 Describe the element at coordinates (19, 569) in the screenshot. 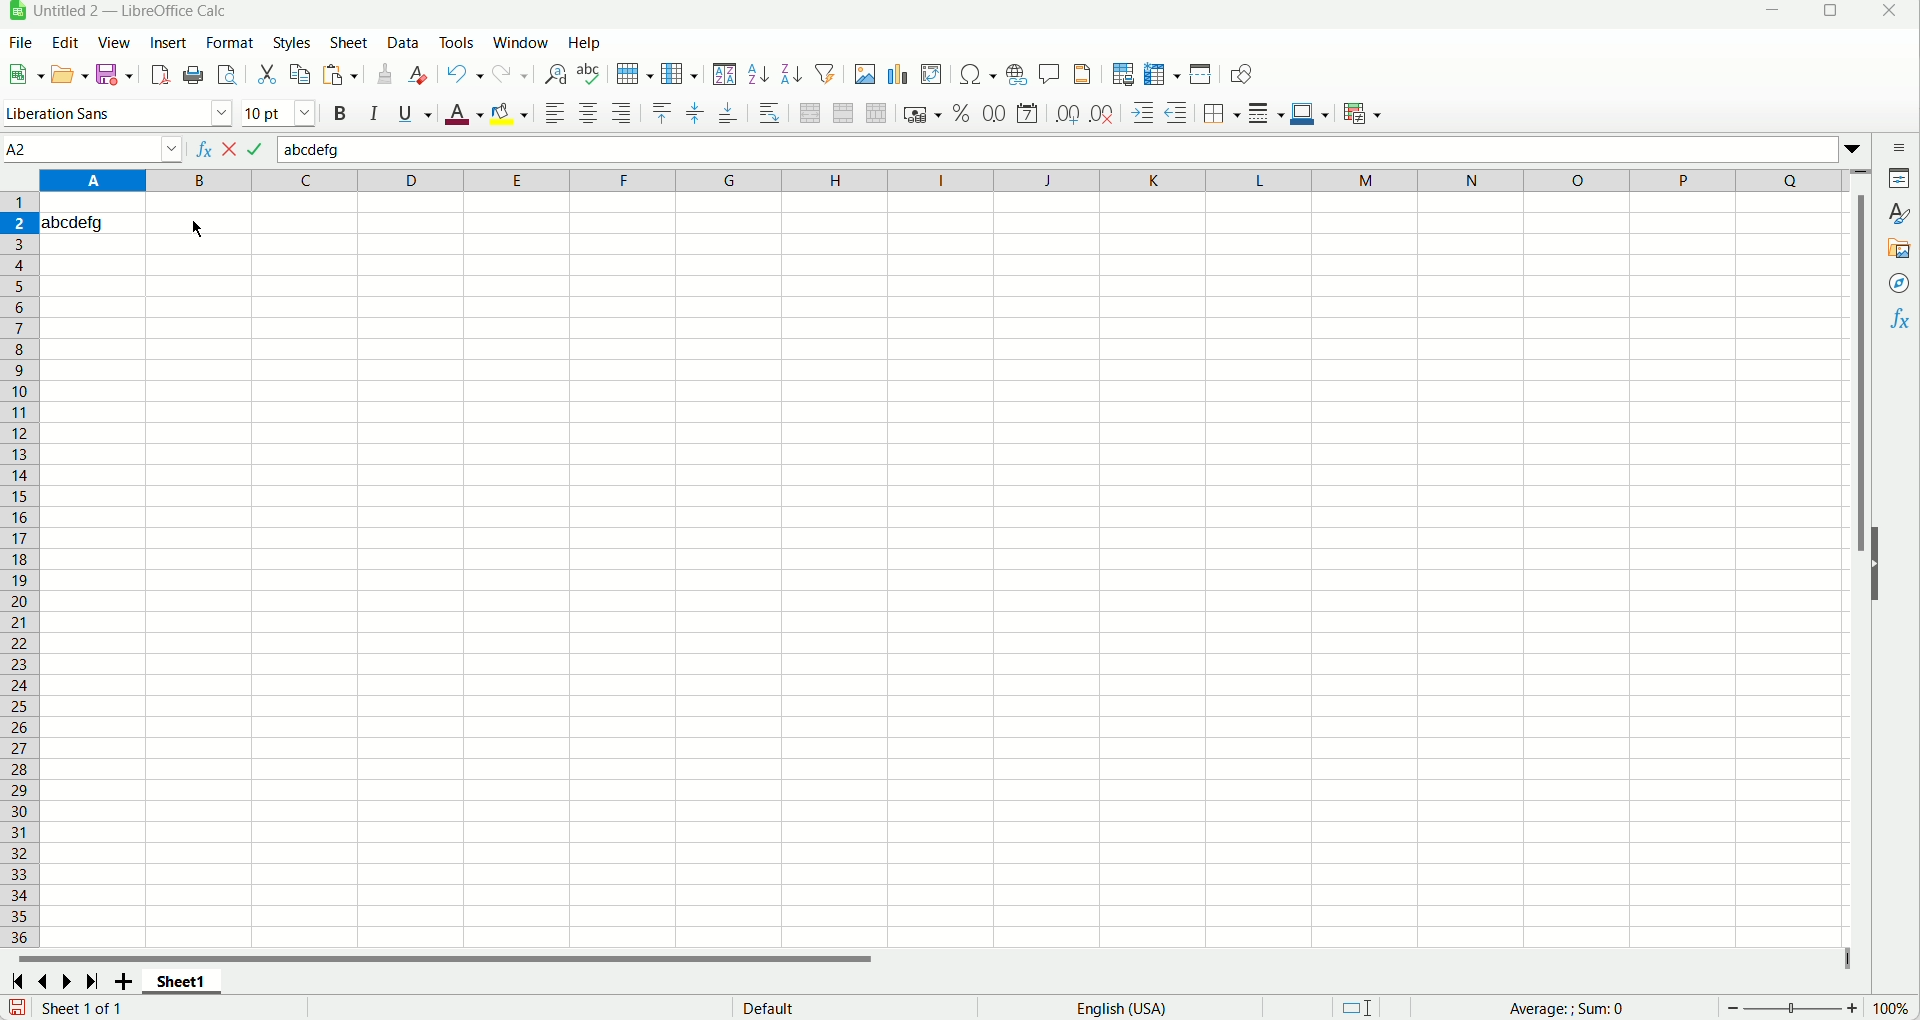

I see `rows` at that location.